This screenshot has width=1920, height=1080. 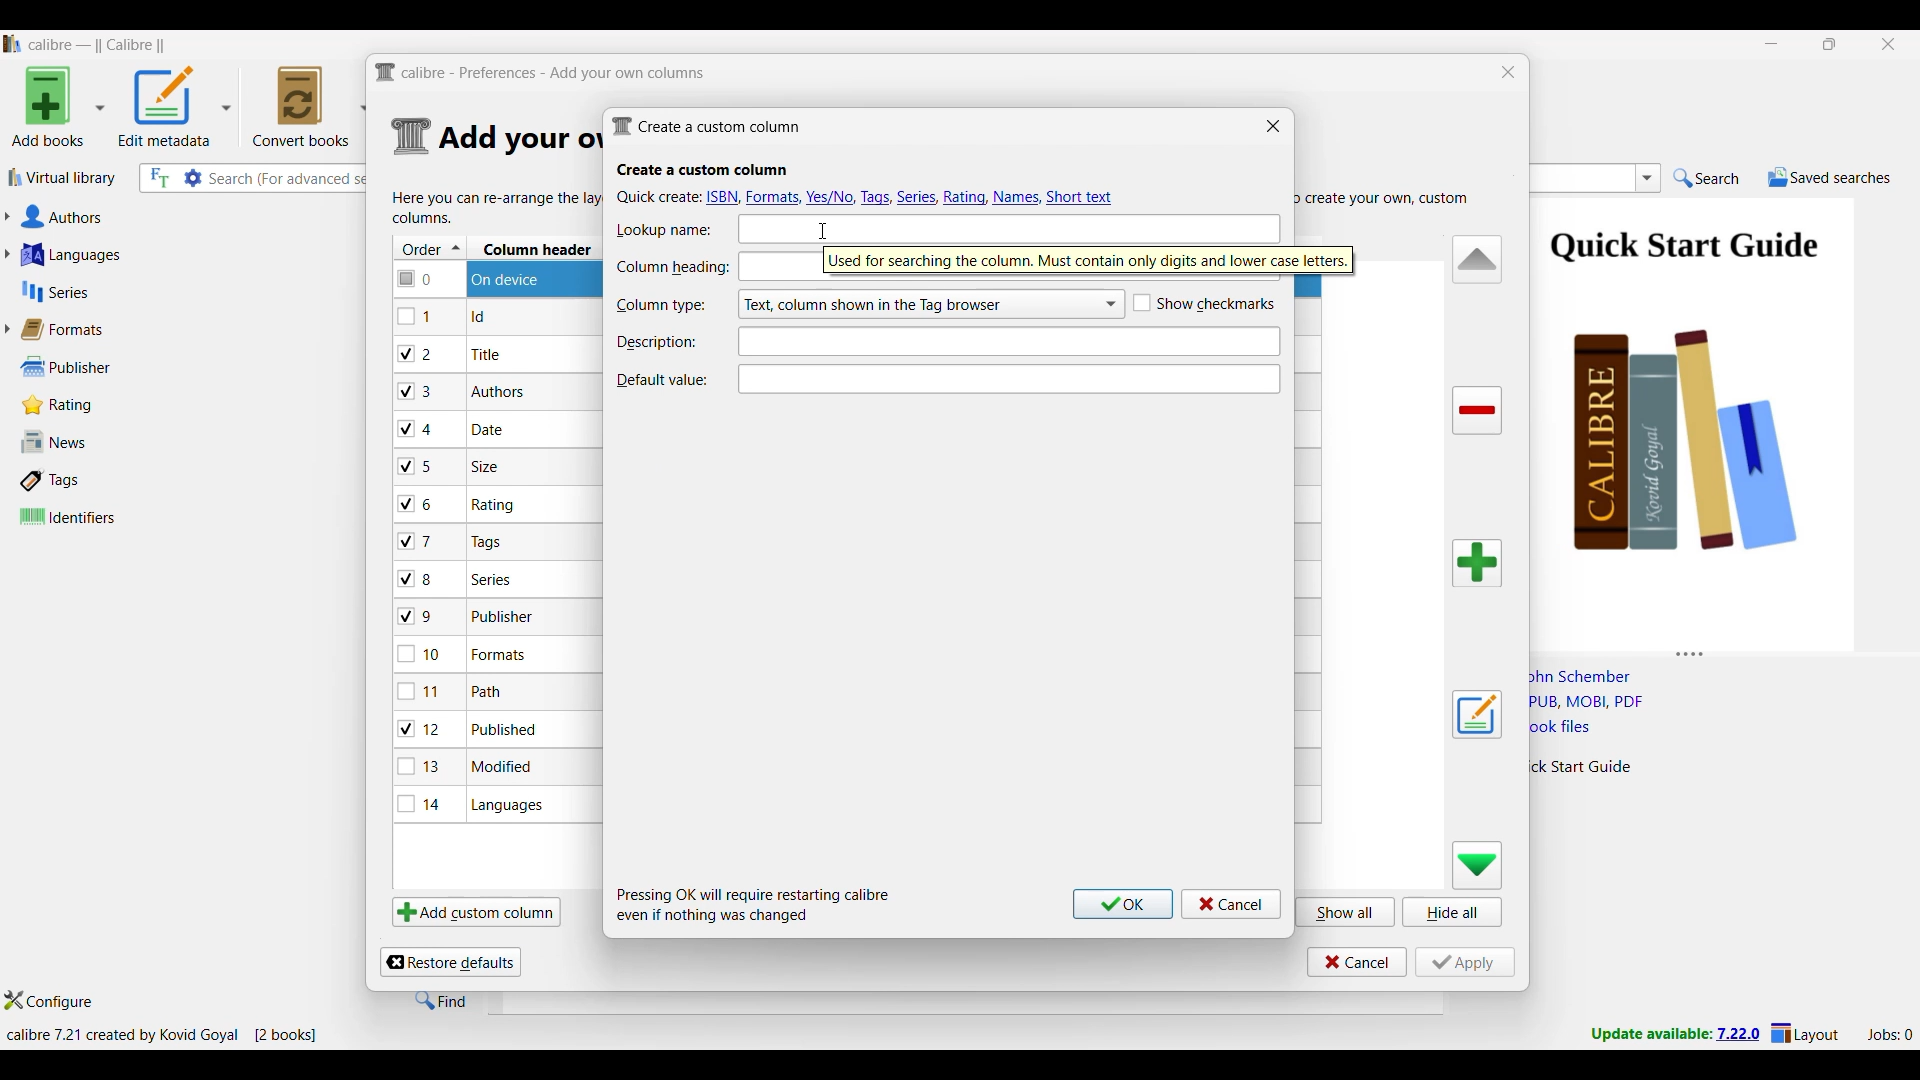 What do you see at coordinates (423, 656) in the screenshot?
I see `checkbox - 10` at bounding box center [423, 656].